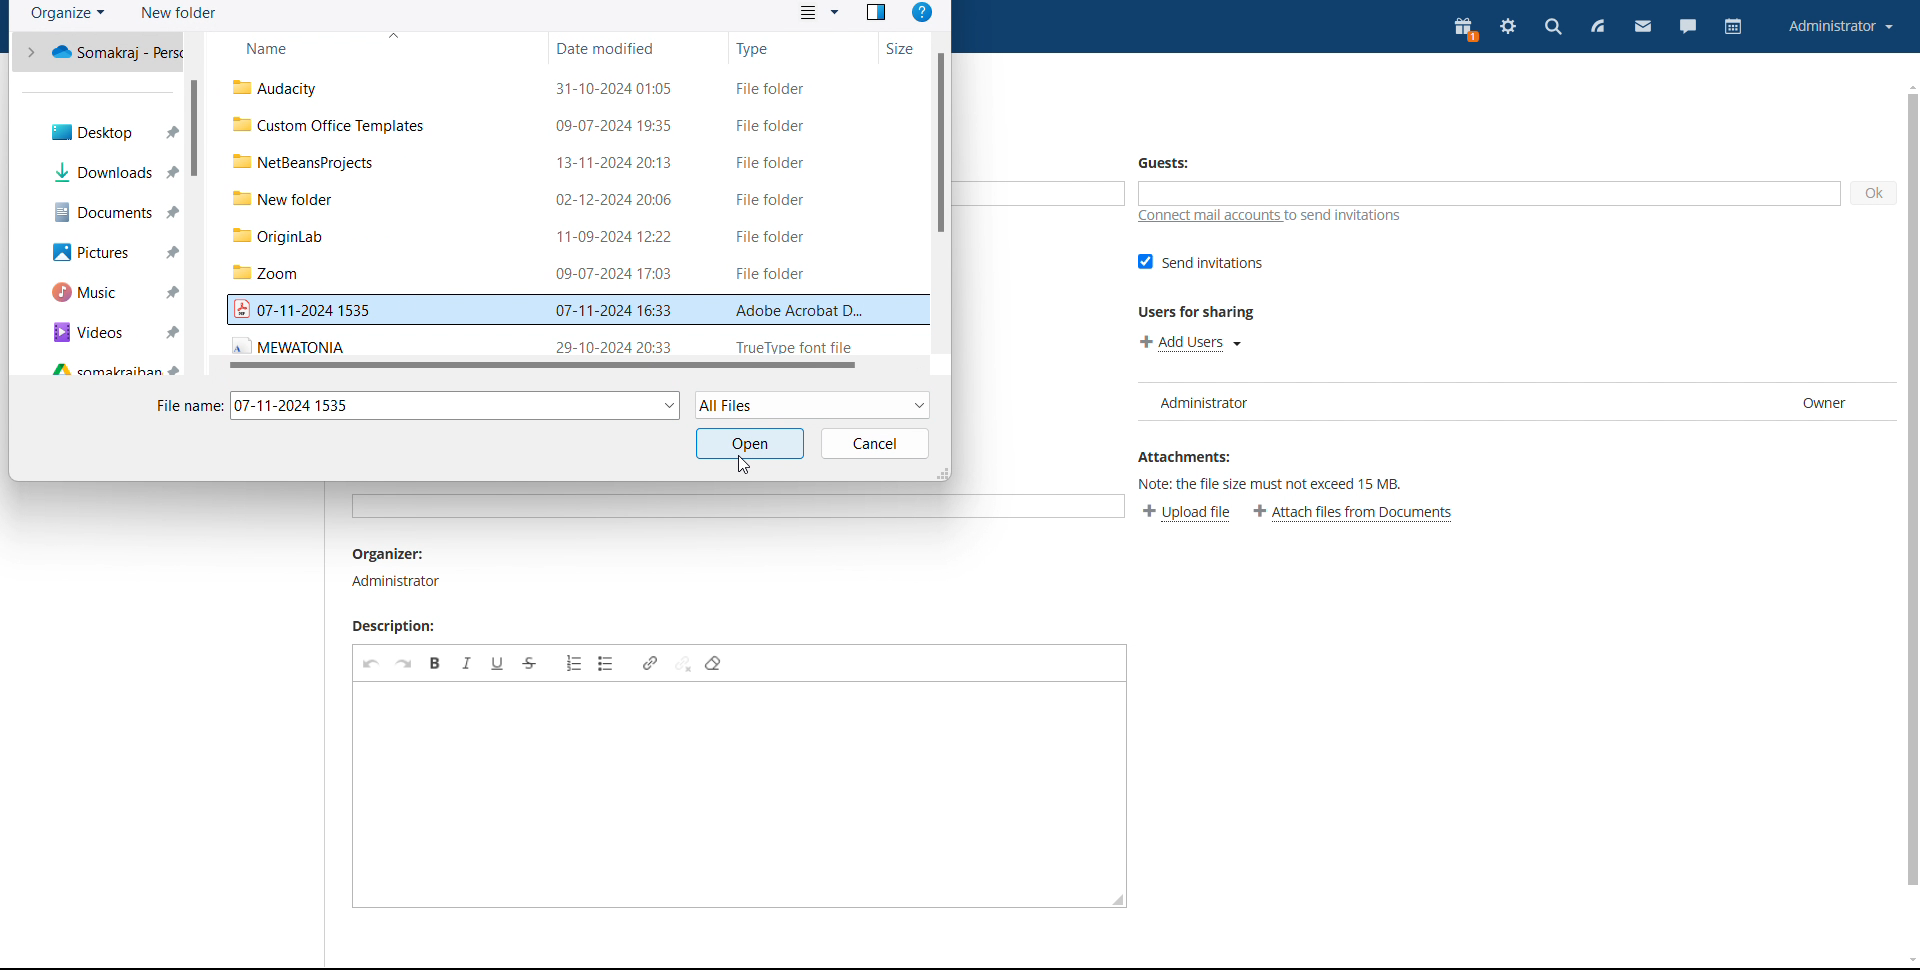 This screenshot has height=970, width=1920. What do you see at coordinates (116, 330) in the screenshot?
I see `` at bounding box center [116, 330].